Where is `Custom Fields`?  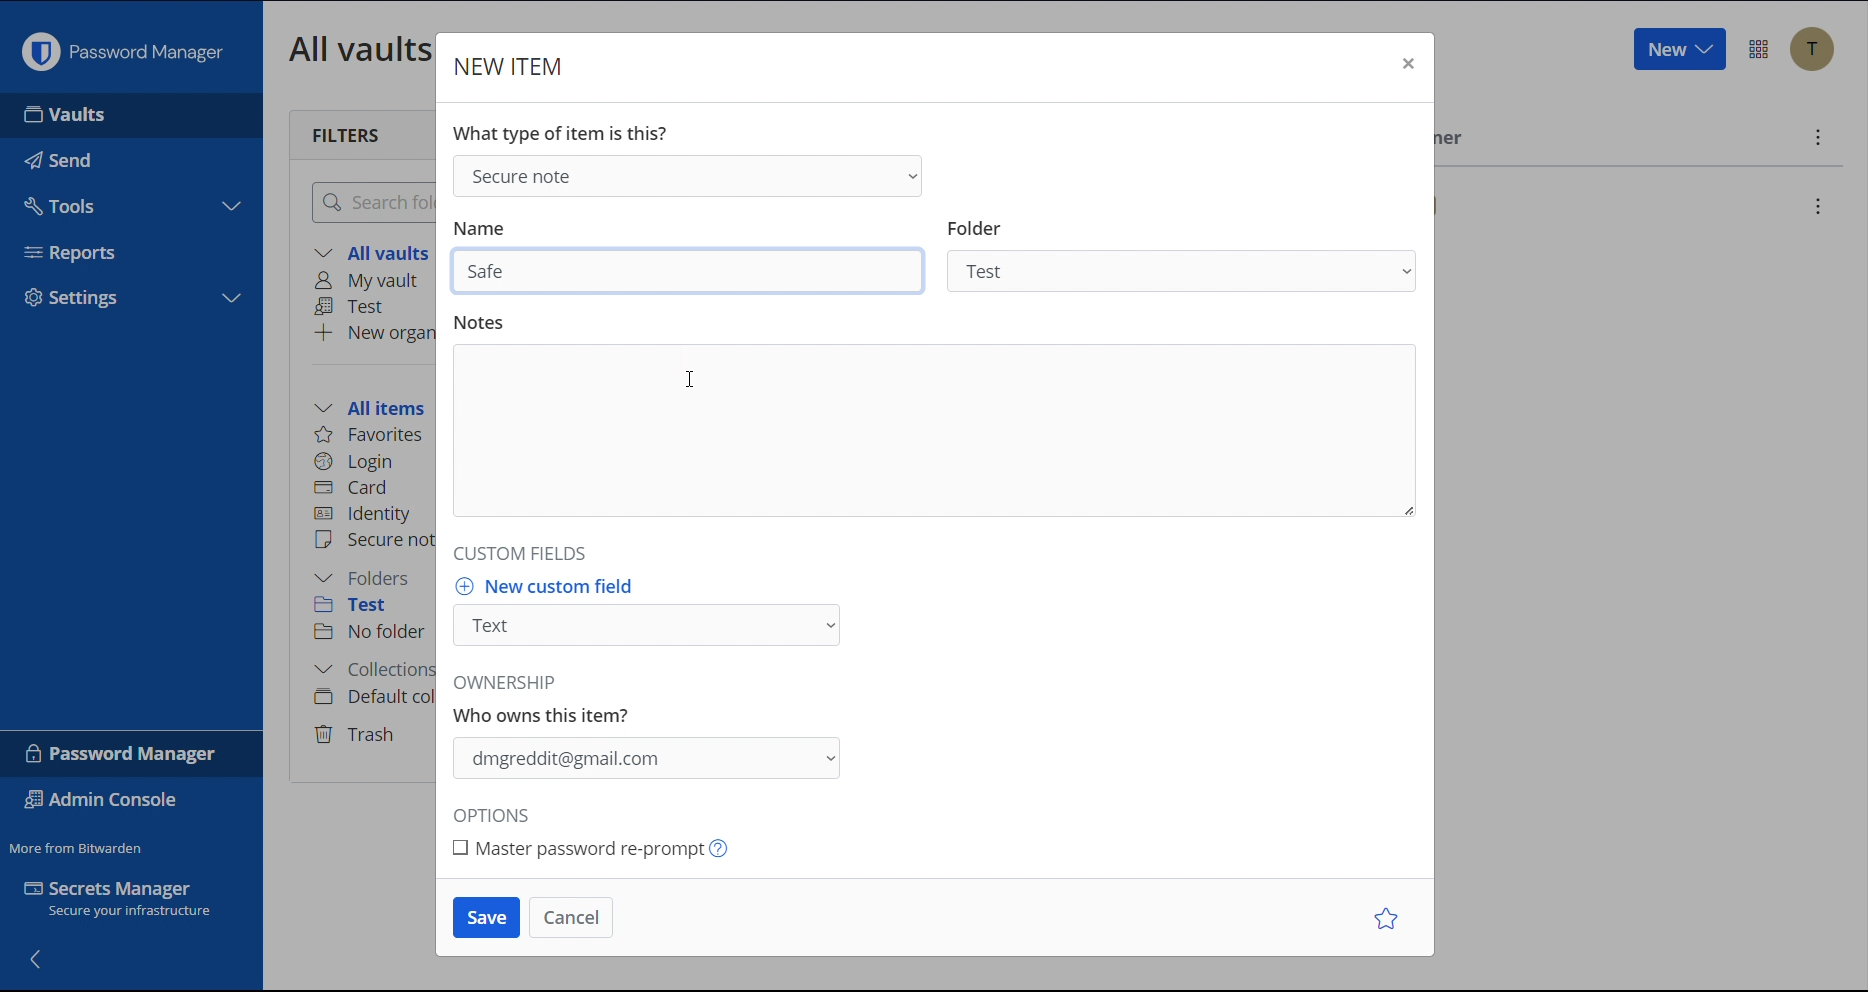 Custom Fields is located at coordinates (515, 552).